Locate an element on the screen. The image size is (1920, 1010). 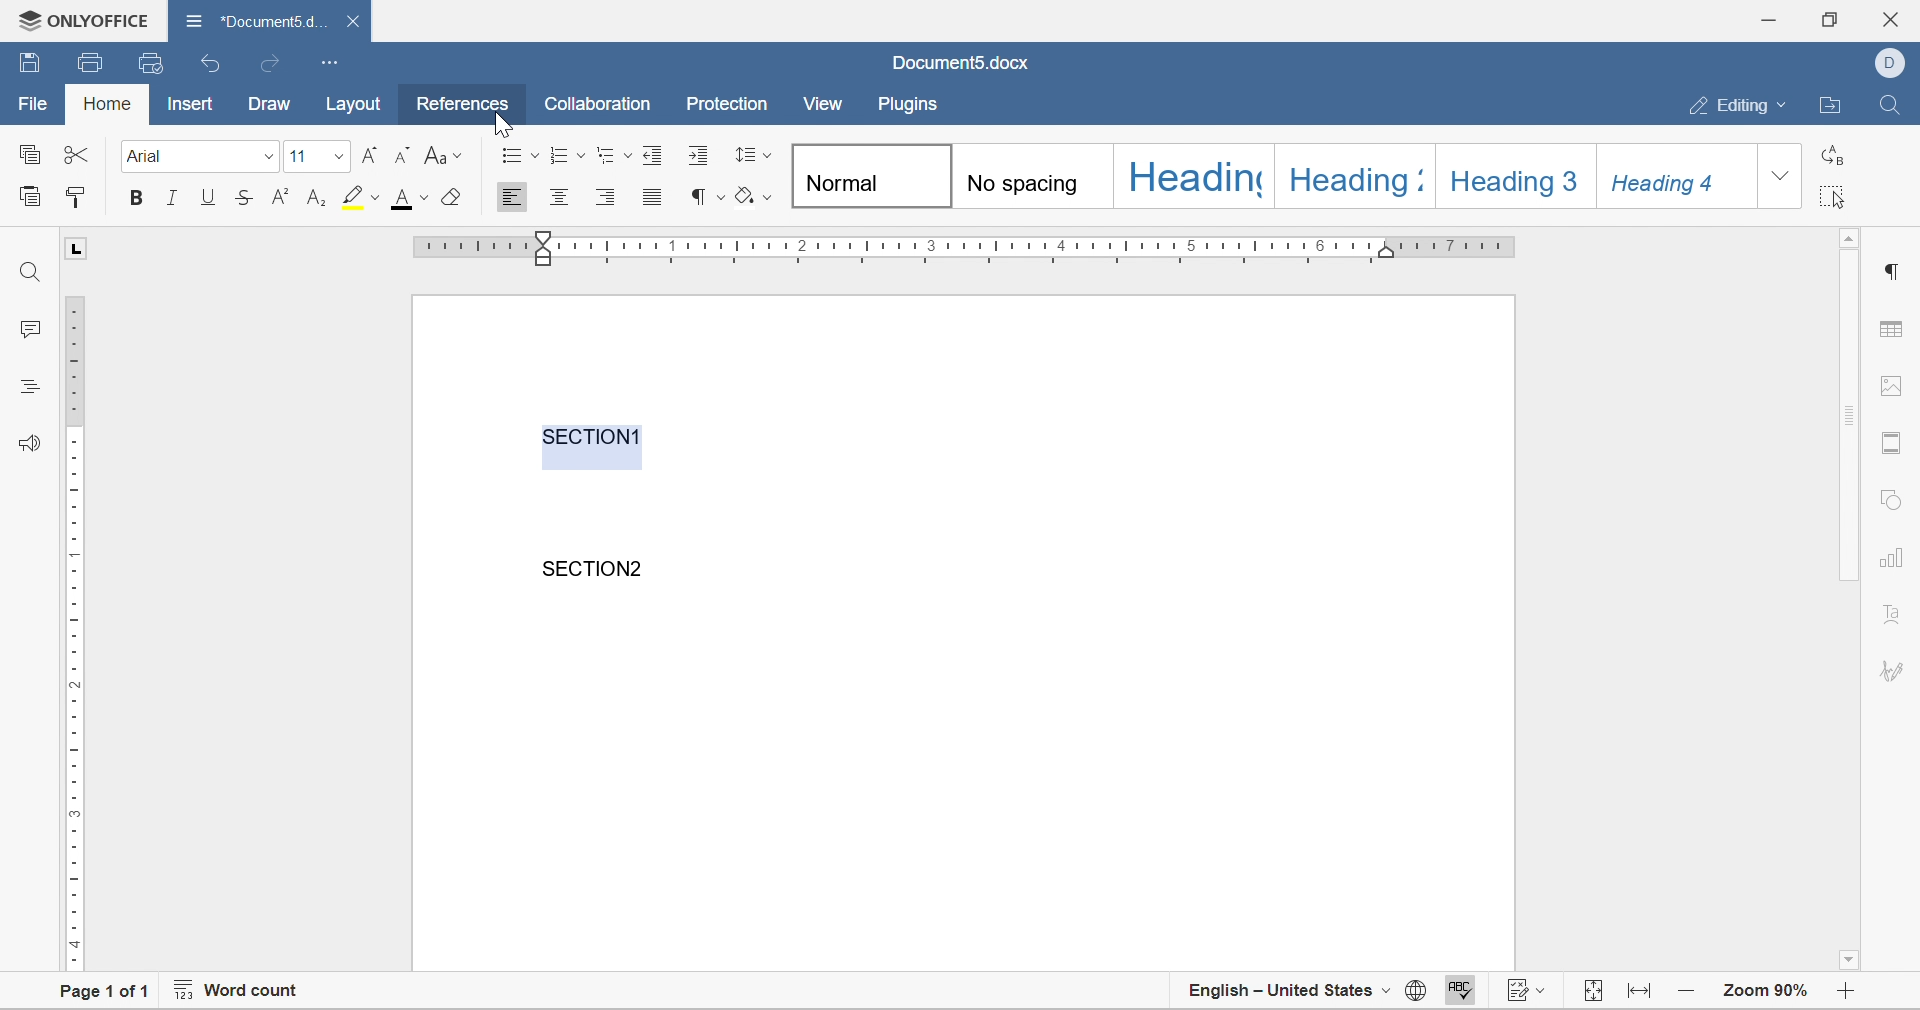
headings is located at coordinates (27, 384).